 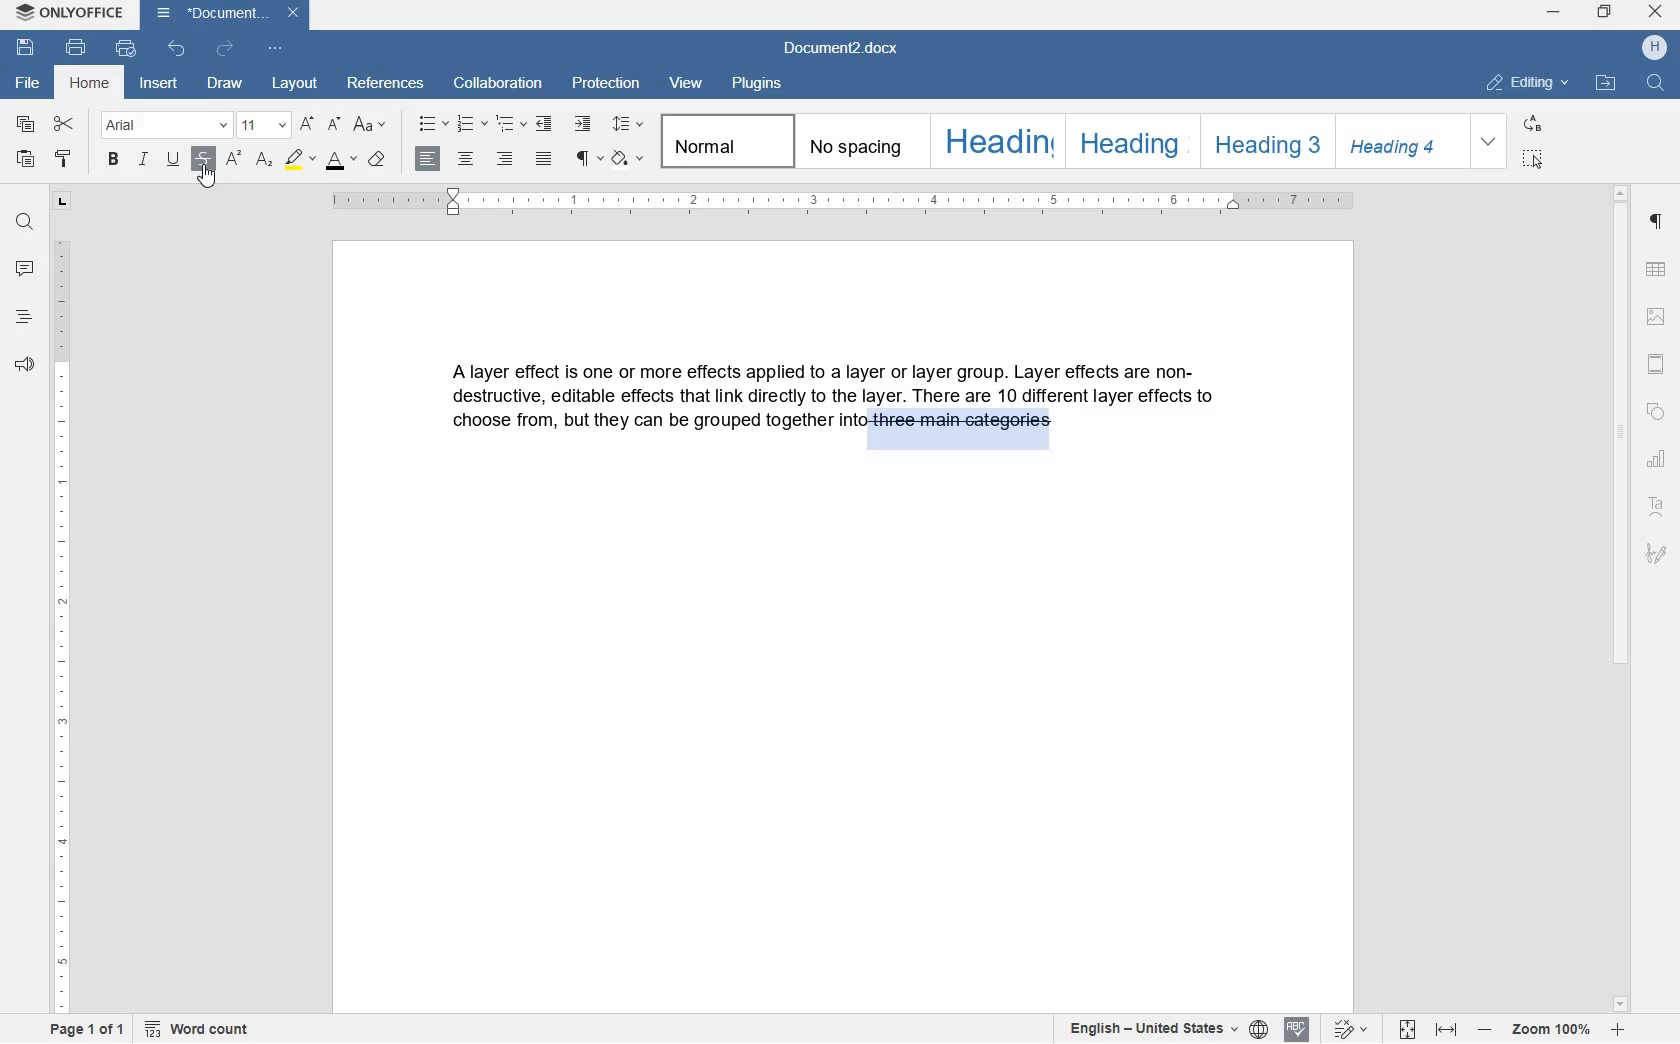 What do you see at coordinates (225, 85) in the screenshot?
I see `draw` at bounding box center [225, 85].